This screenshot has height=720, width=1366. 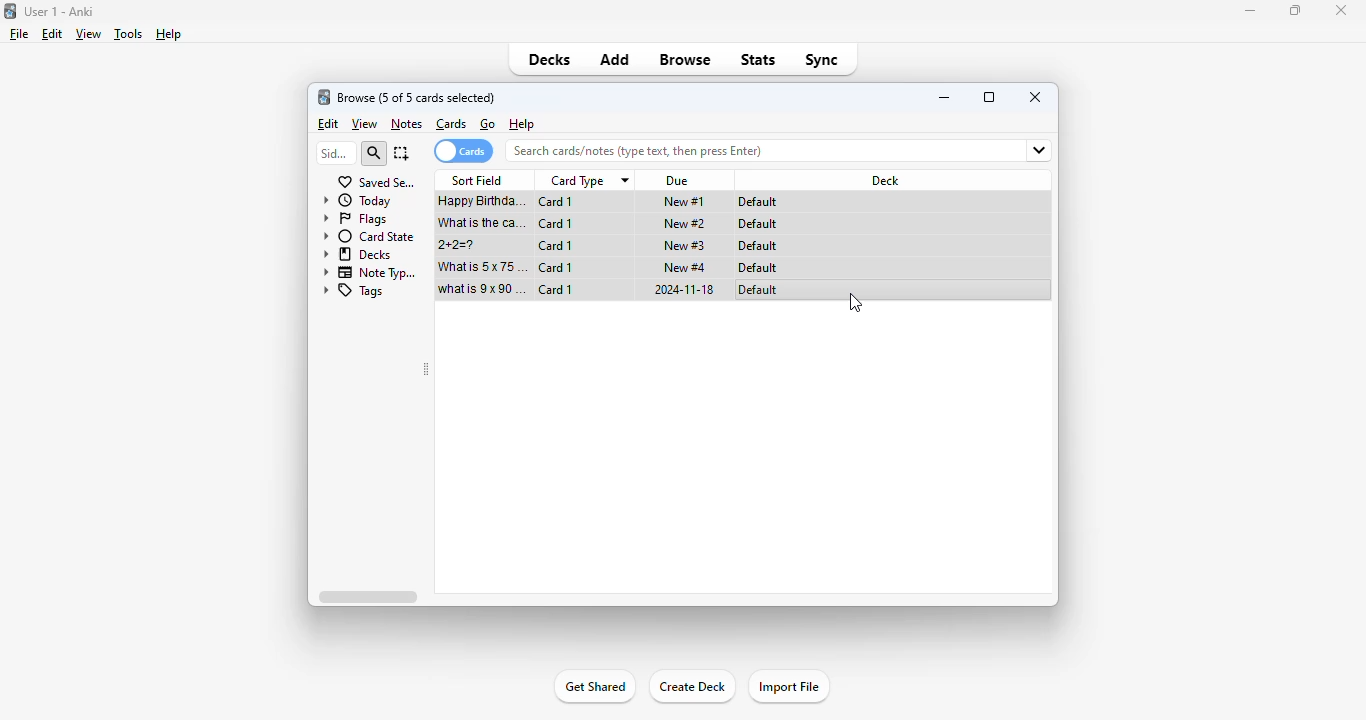 What do you see at coordinates (488, 124) in the screenshot?
I see `go` at bounding box center [488, 124].